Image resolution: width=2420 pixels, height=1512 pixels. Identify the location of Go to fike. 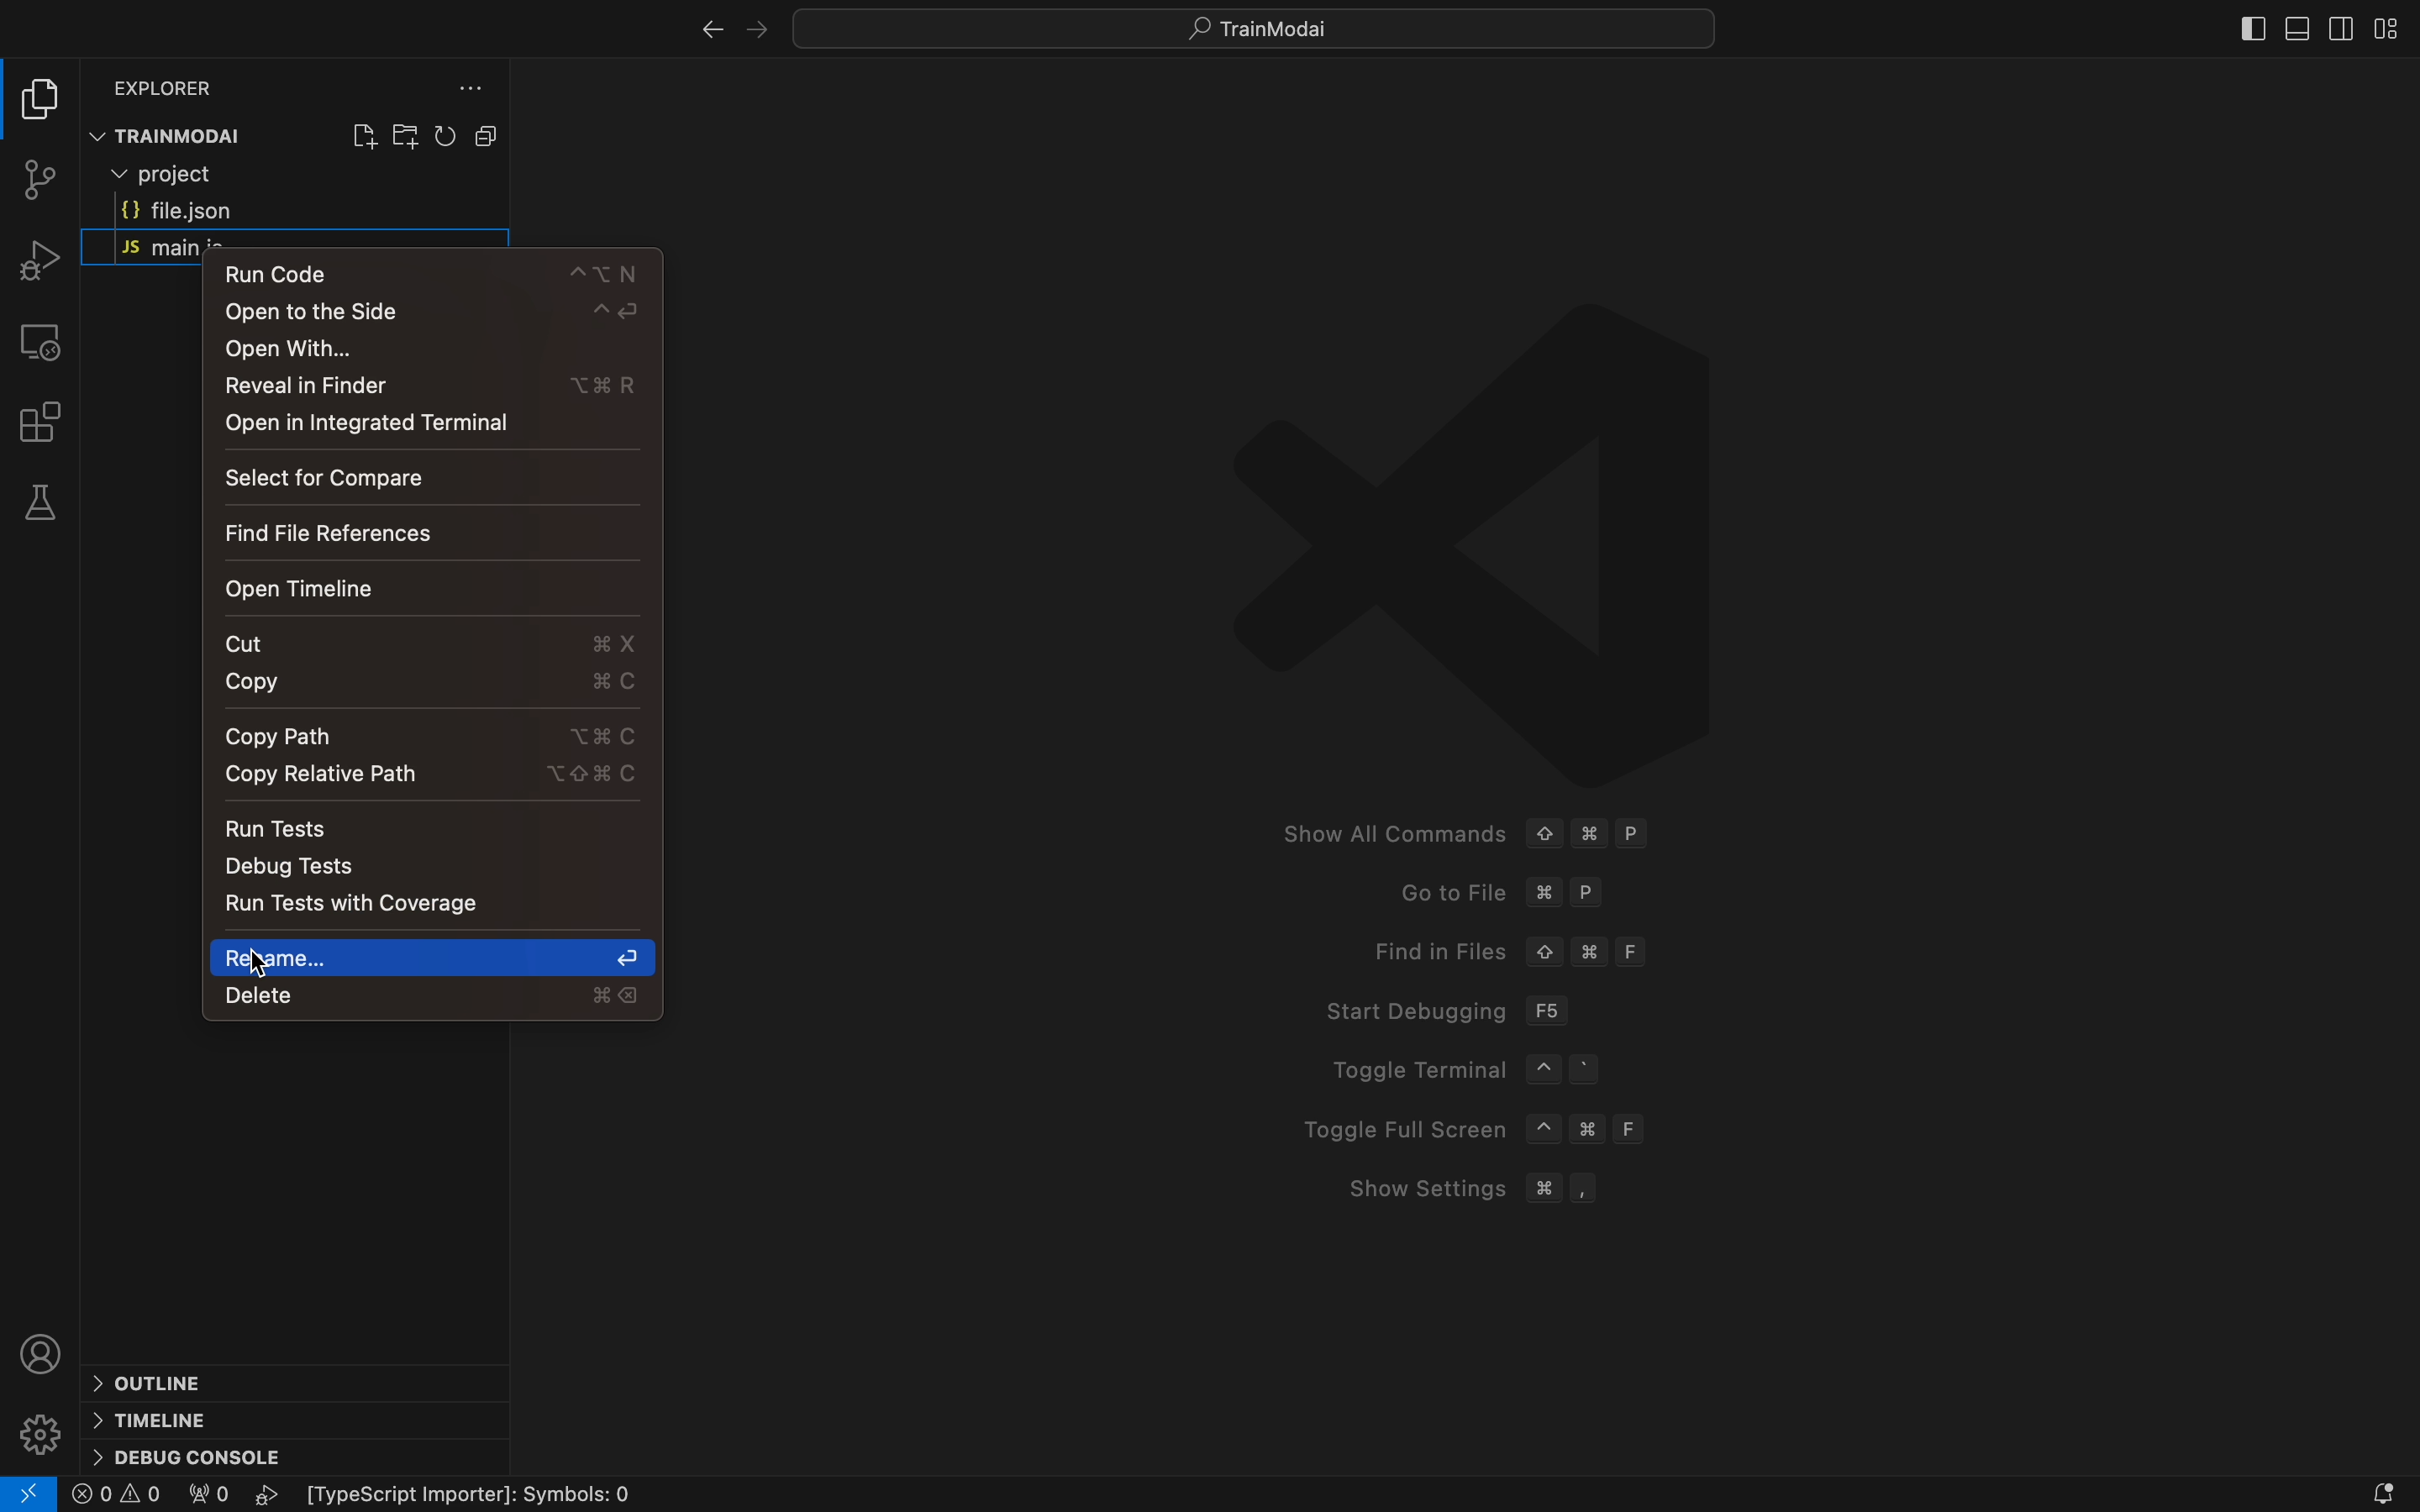
(1496, 891).